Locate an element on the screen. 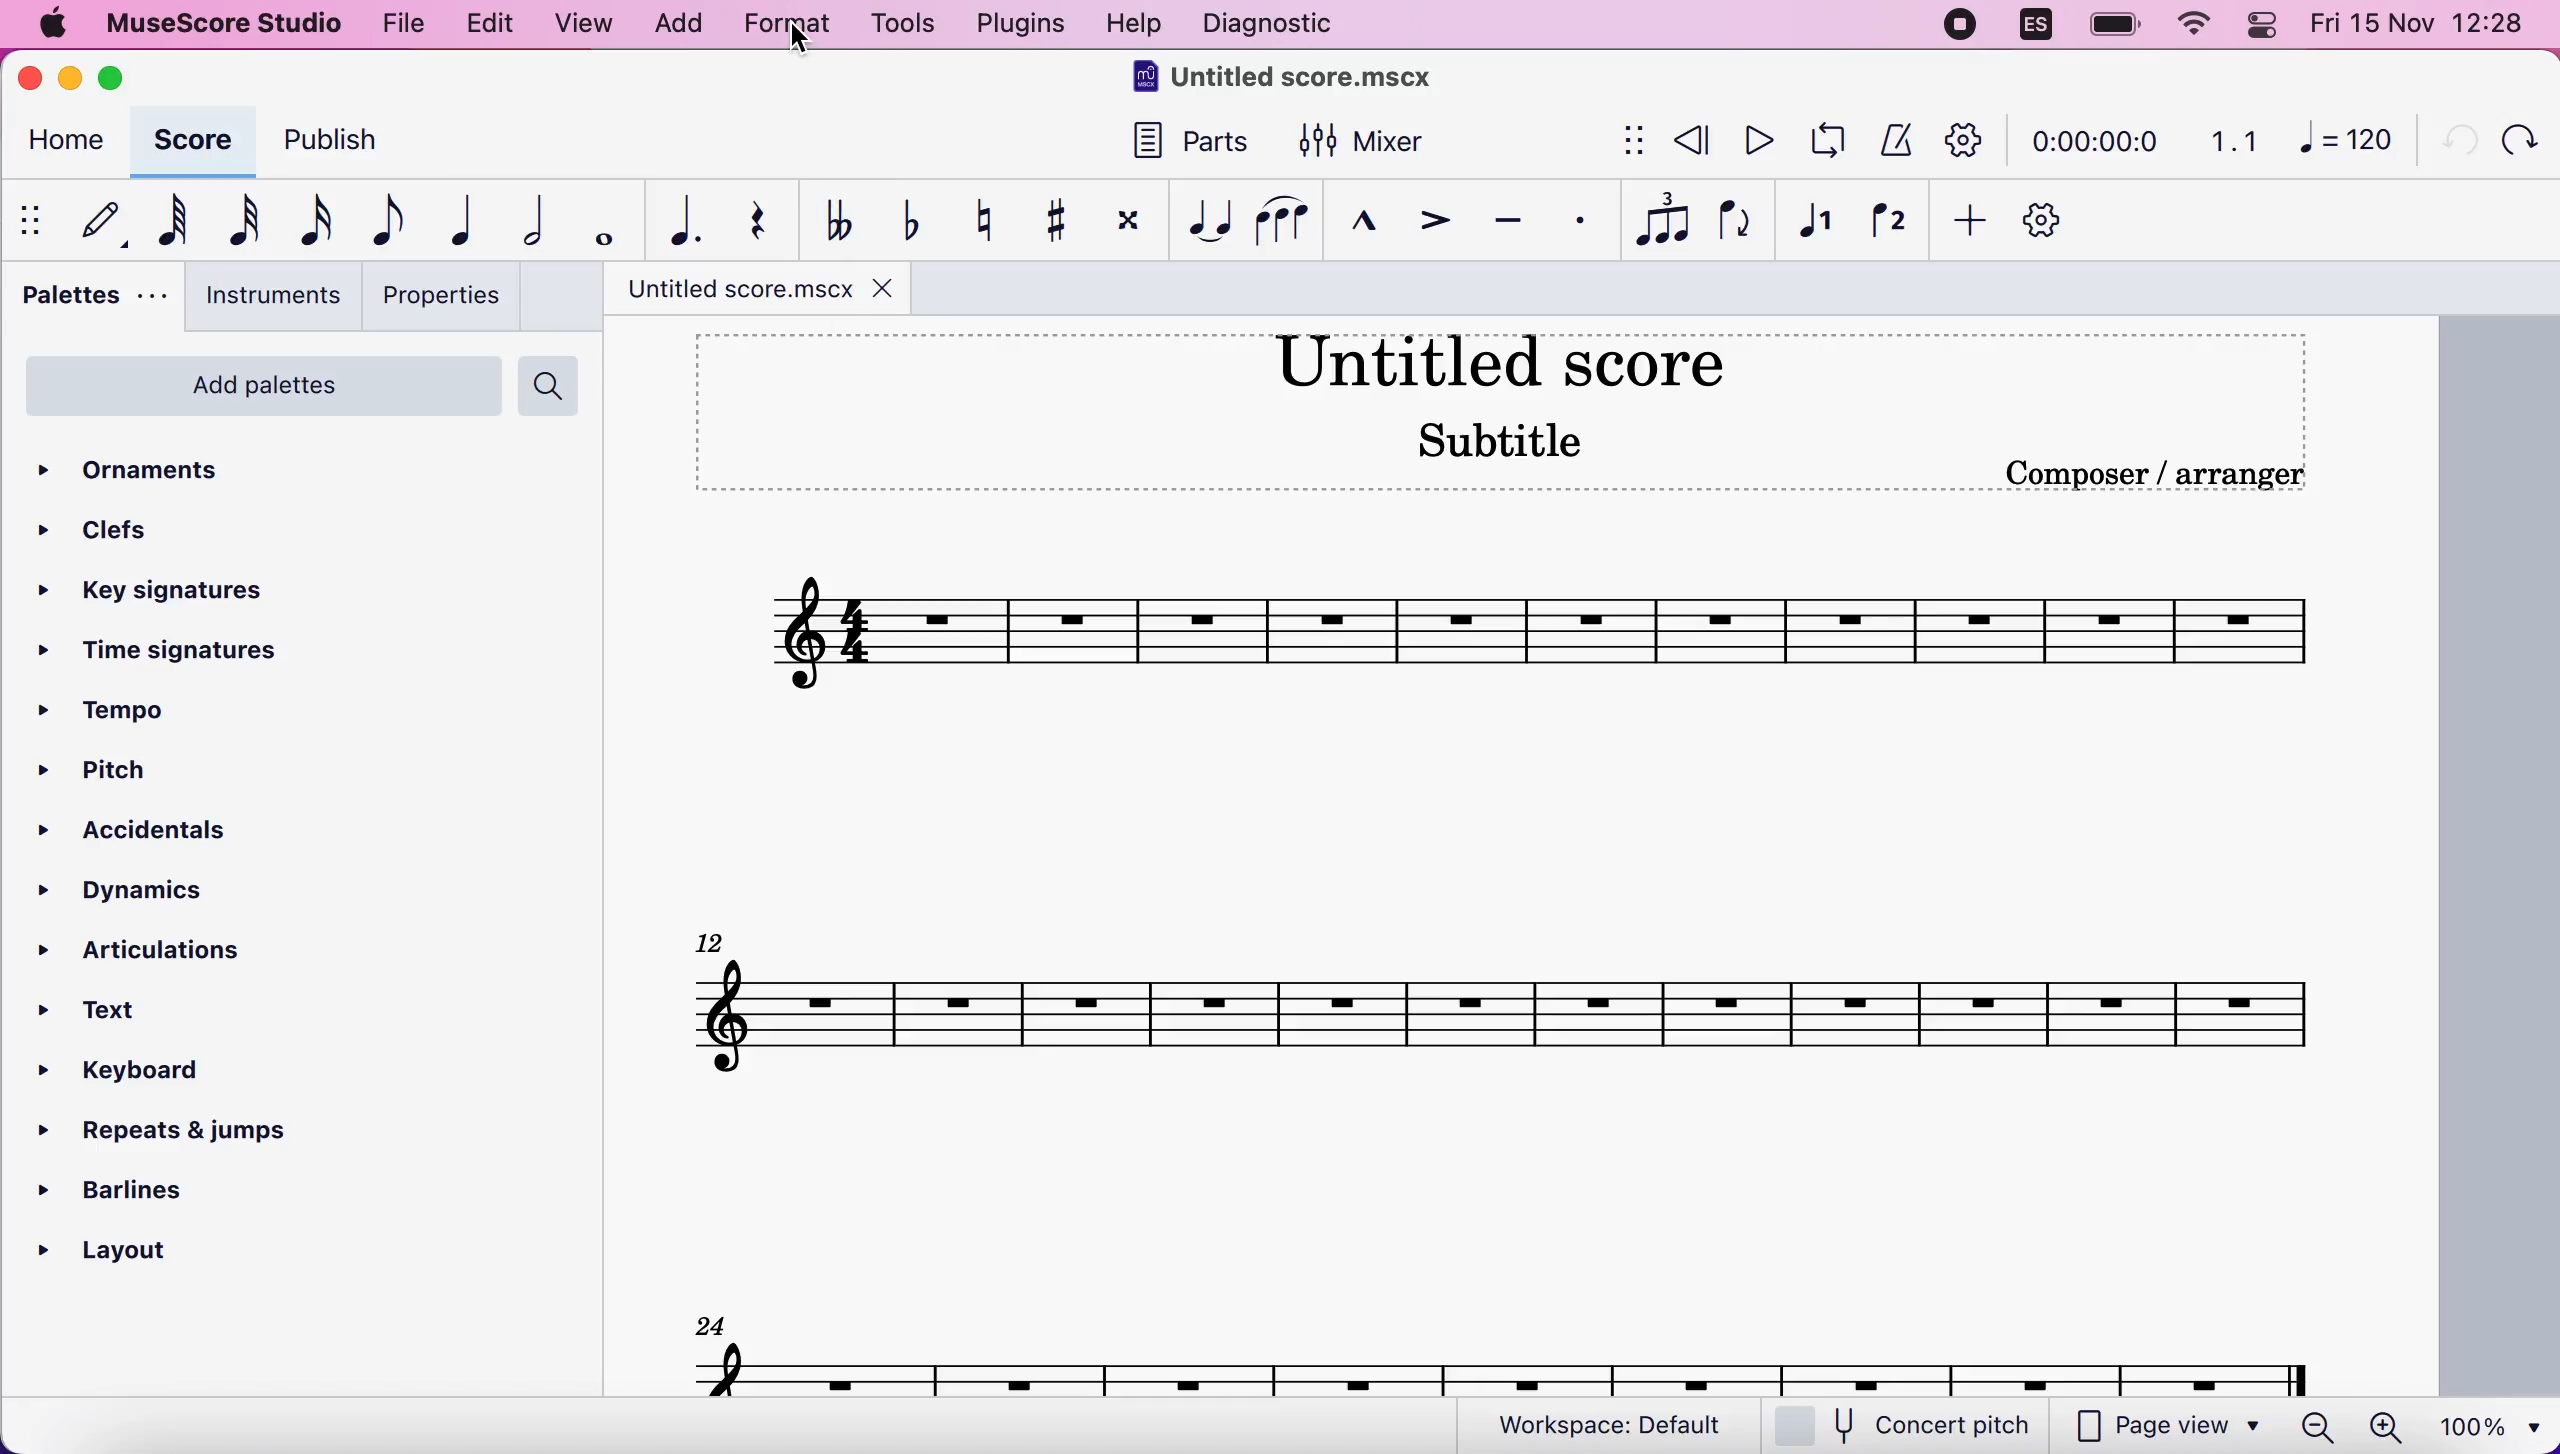 This screenshot has width=2560, height=1454. language is located at coordinates (2037, 30).